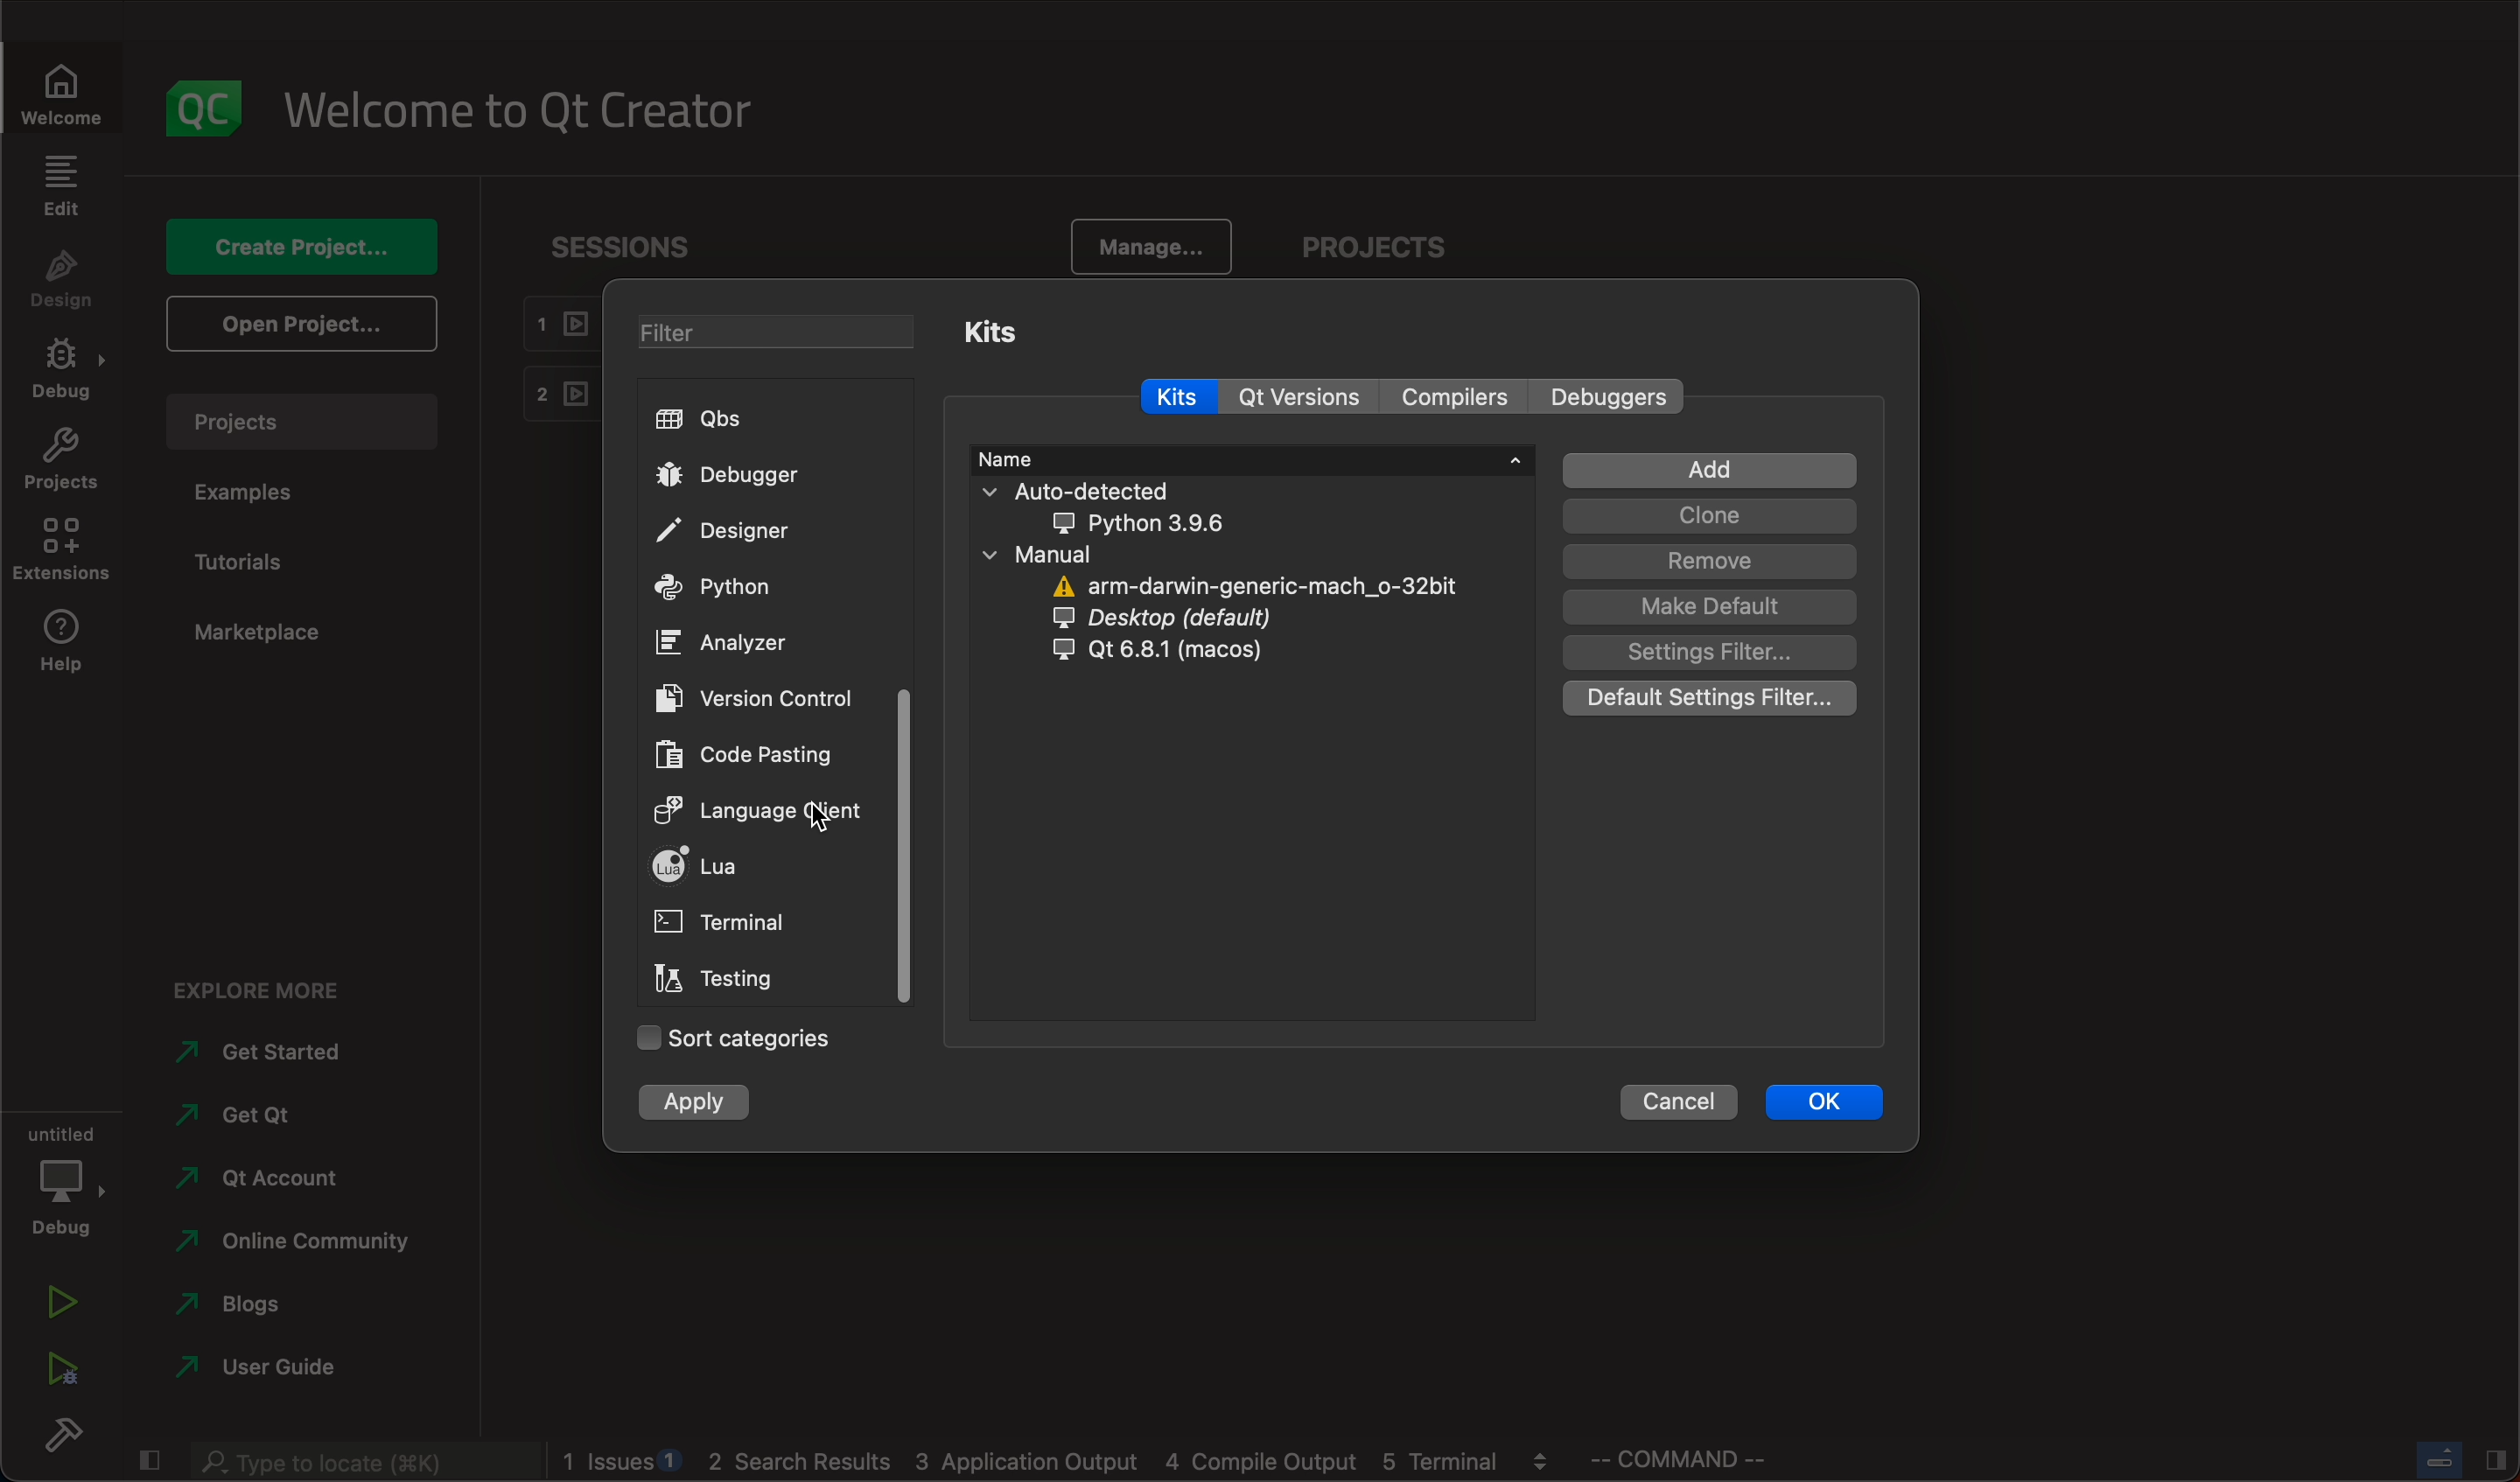 The width and height of the screenshot is (2520, 1482). I want to click on started, so click(260, 1058).